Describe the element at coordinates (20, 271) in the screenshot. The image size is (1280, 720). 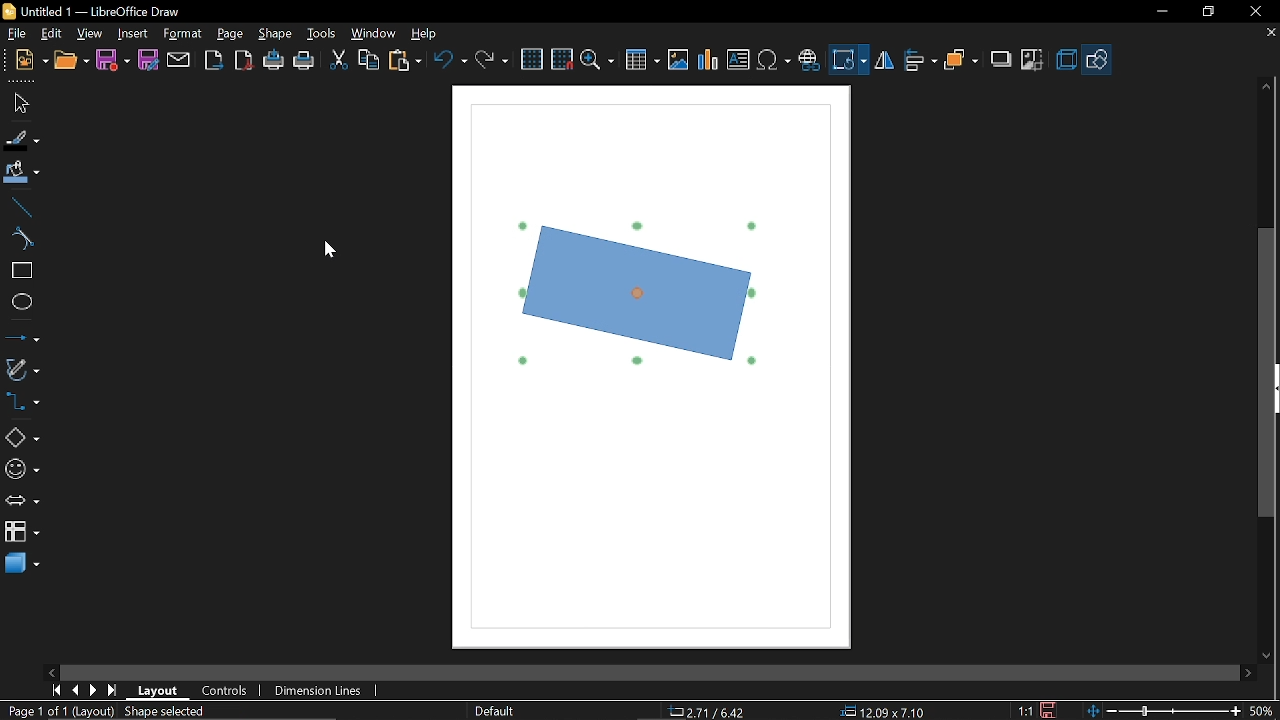
I see `rectangle` at that location.